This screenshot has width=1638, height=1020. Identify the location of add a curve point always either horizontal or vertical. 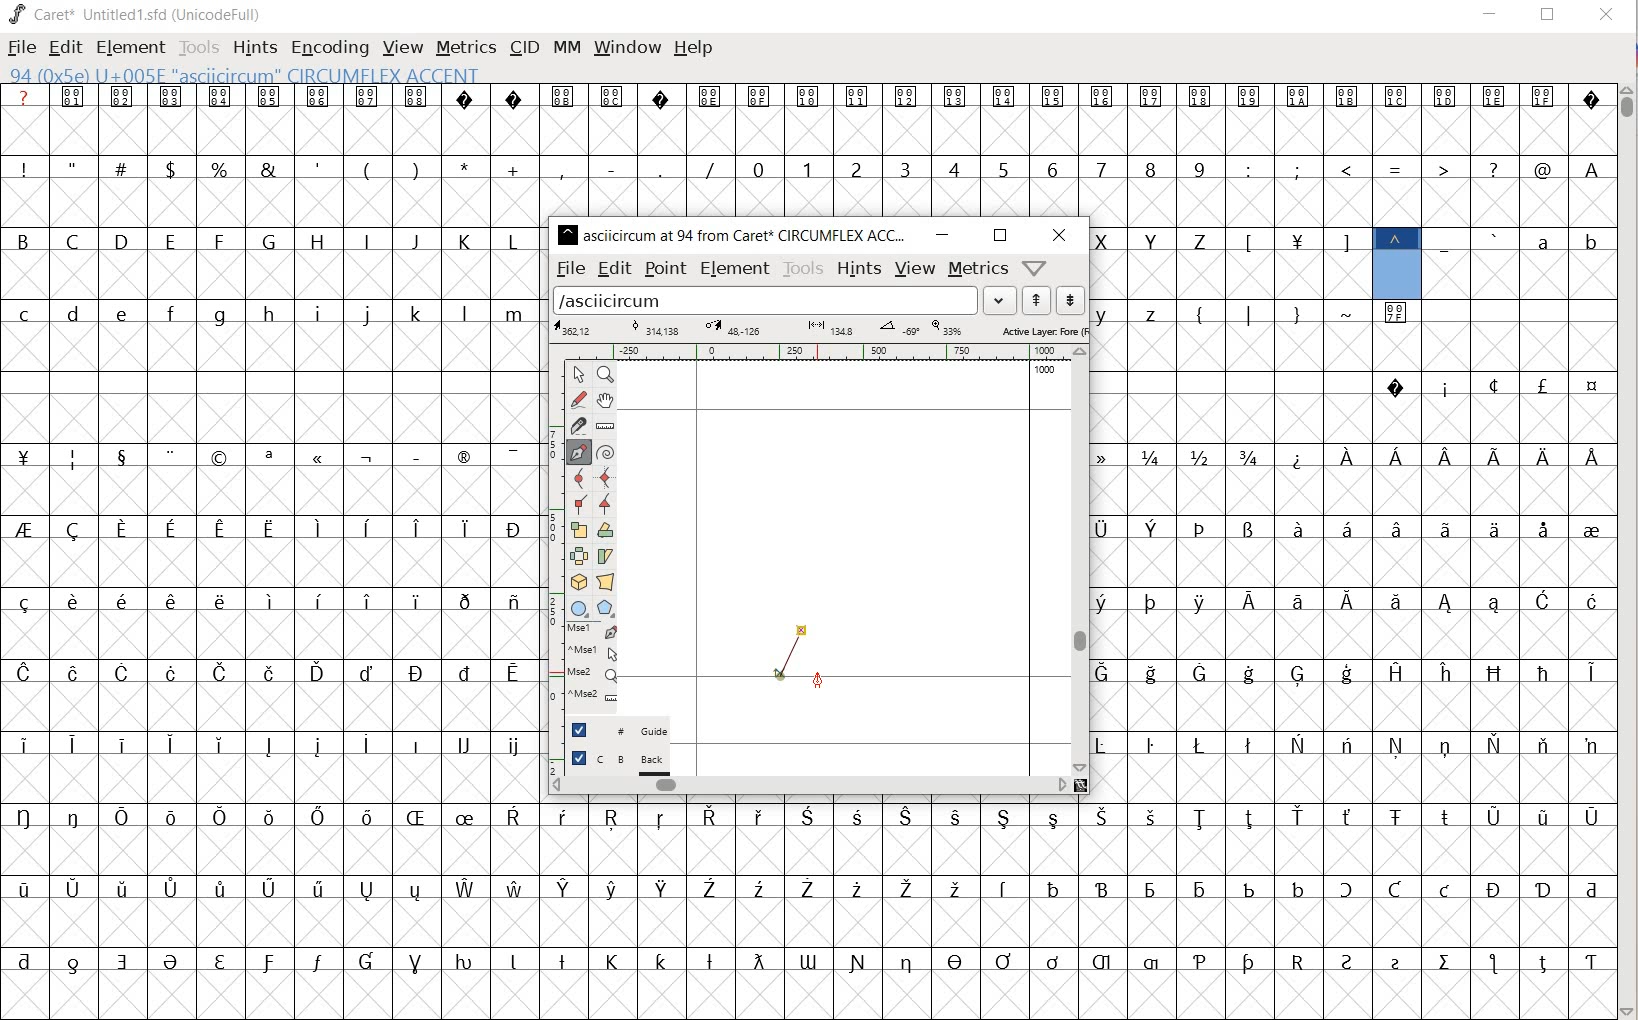
(605, 478).